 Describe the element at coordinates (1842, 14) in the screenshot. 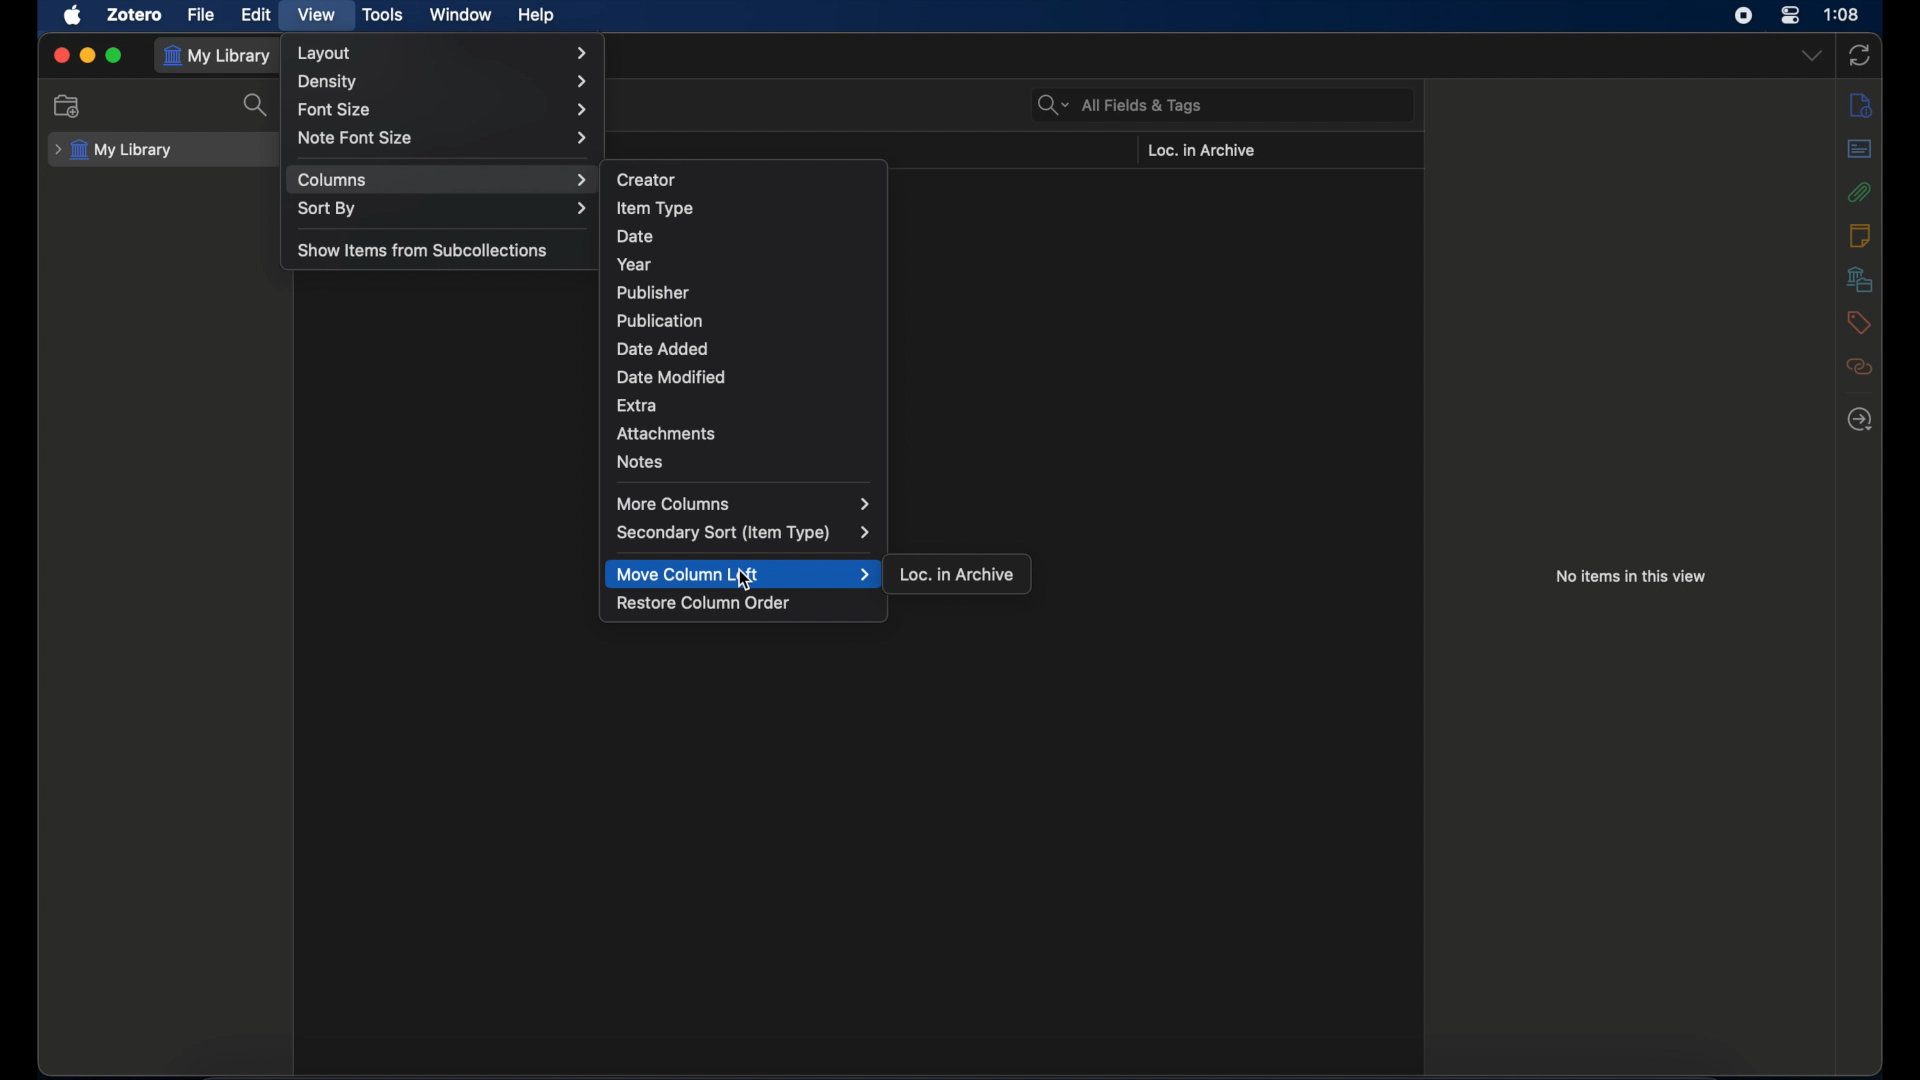

I see `time` at that location.